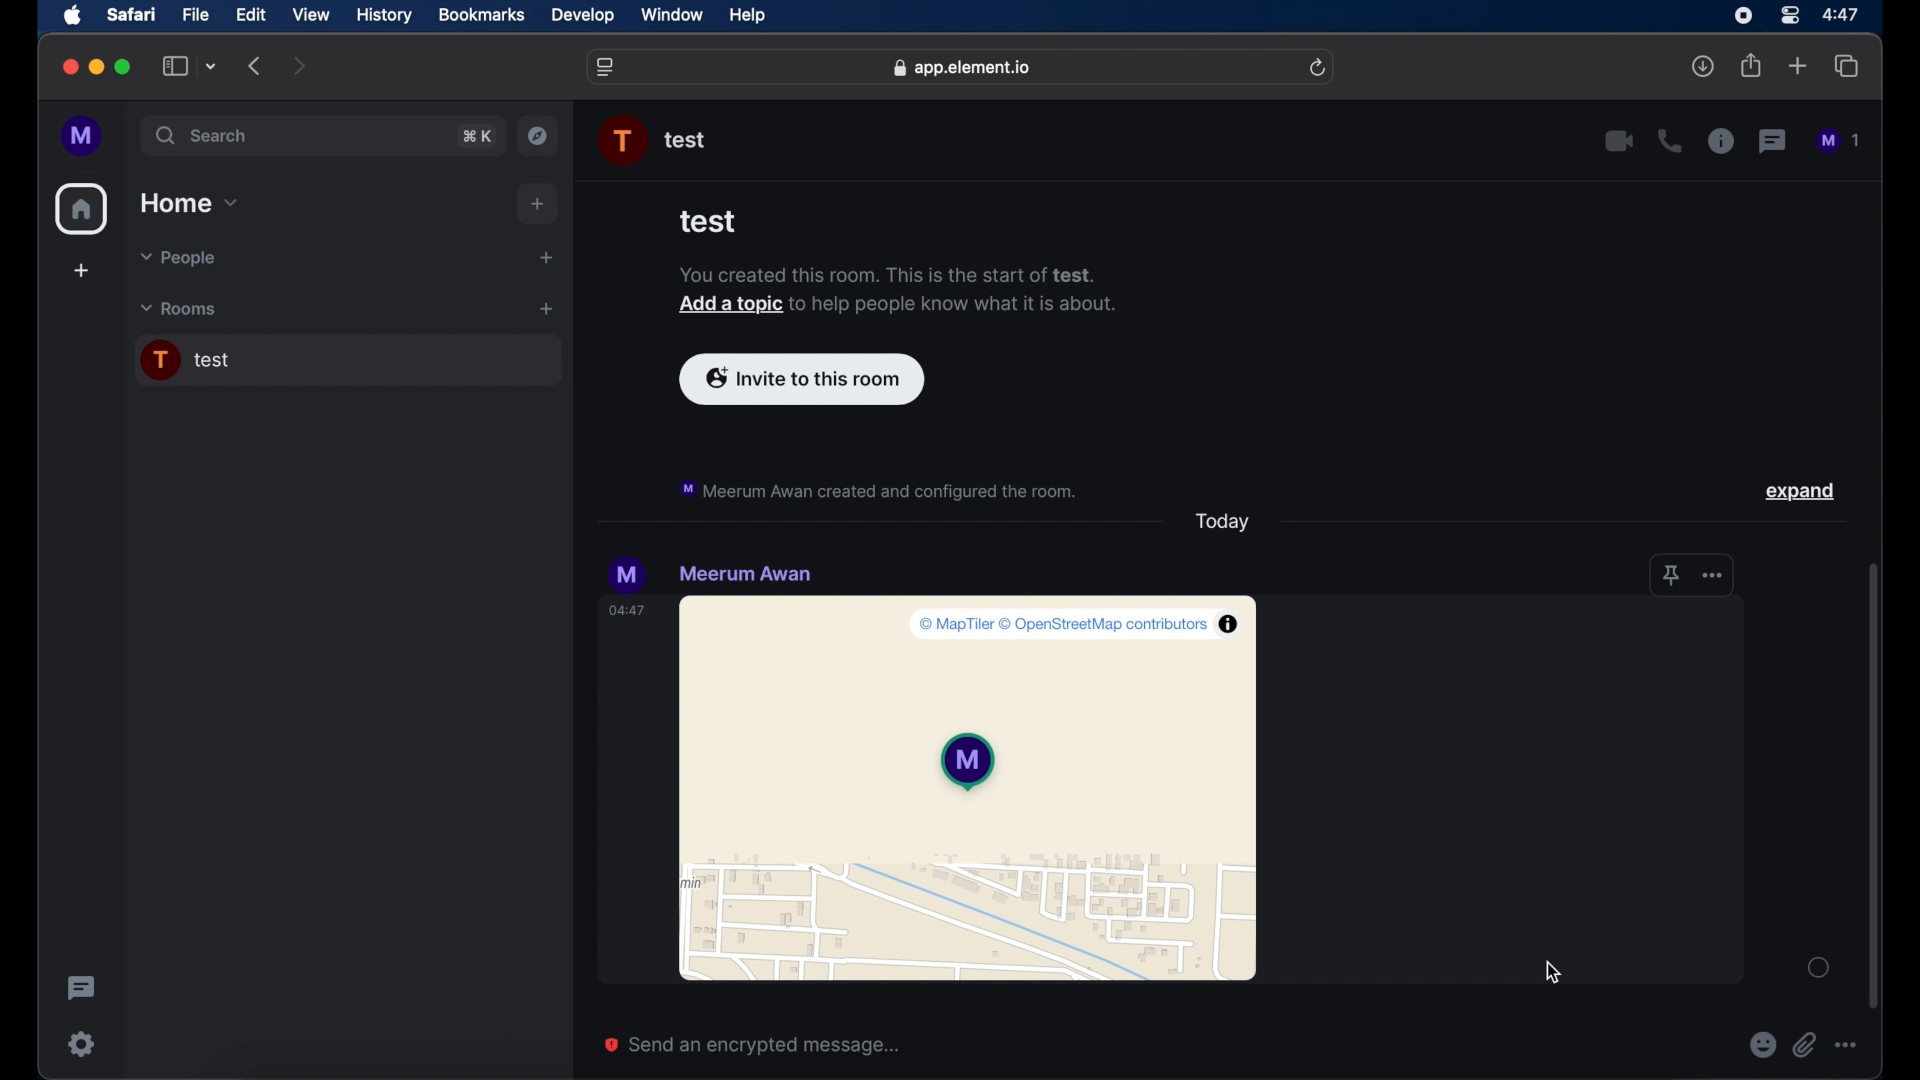  What do you see at coordinates (1803, 489) in the screenshot?
I see `expand` at bounding box center [1803, 489].